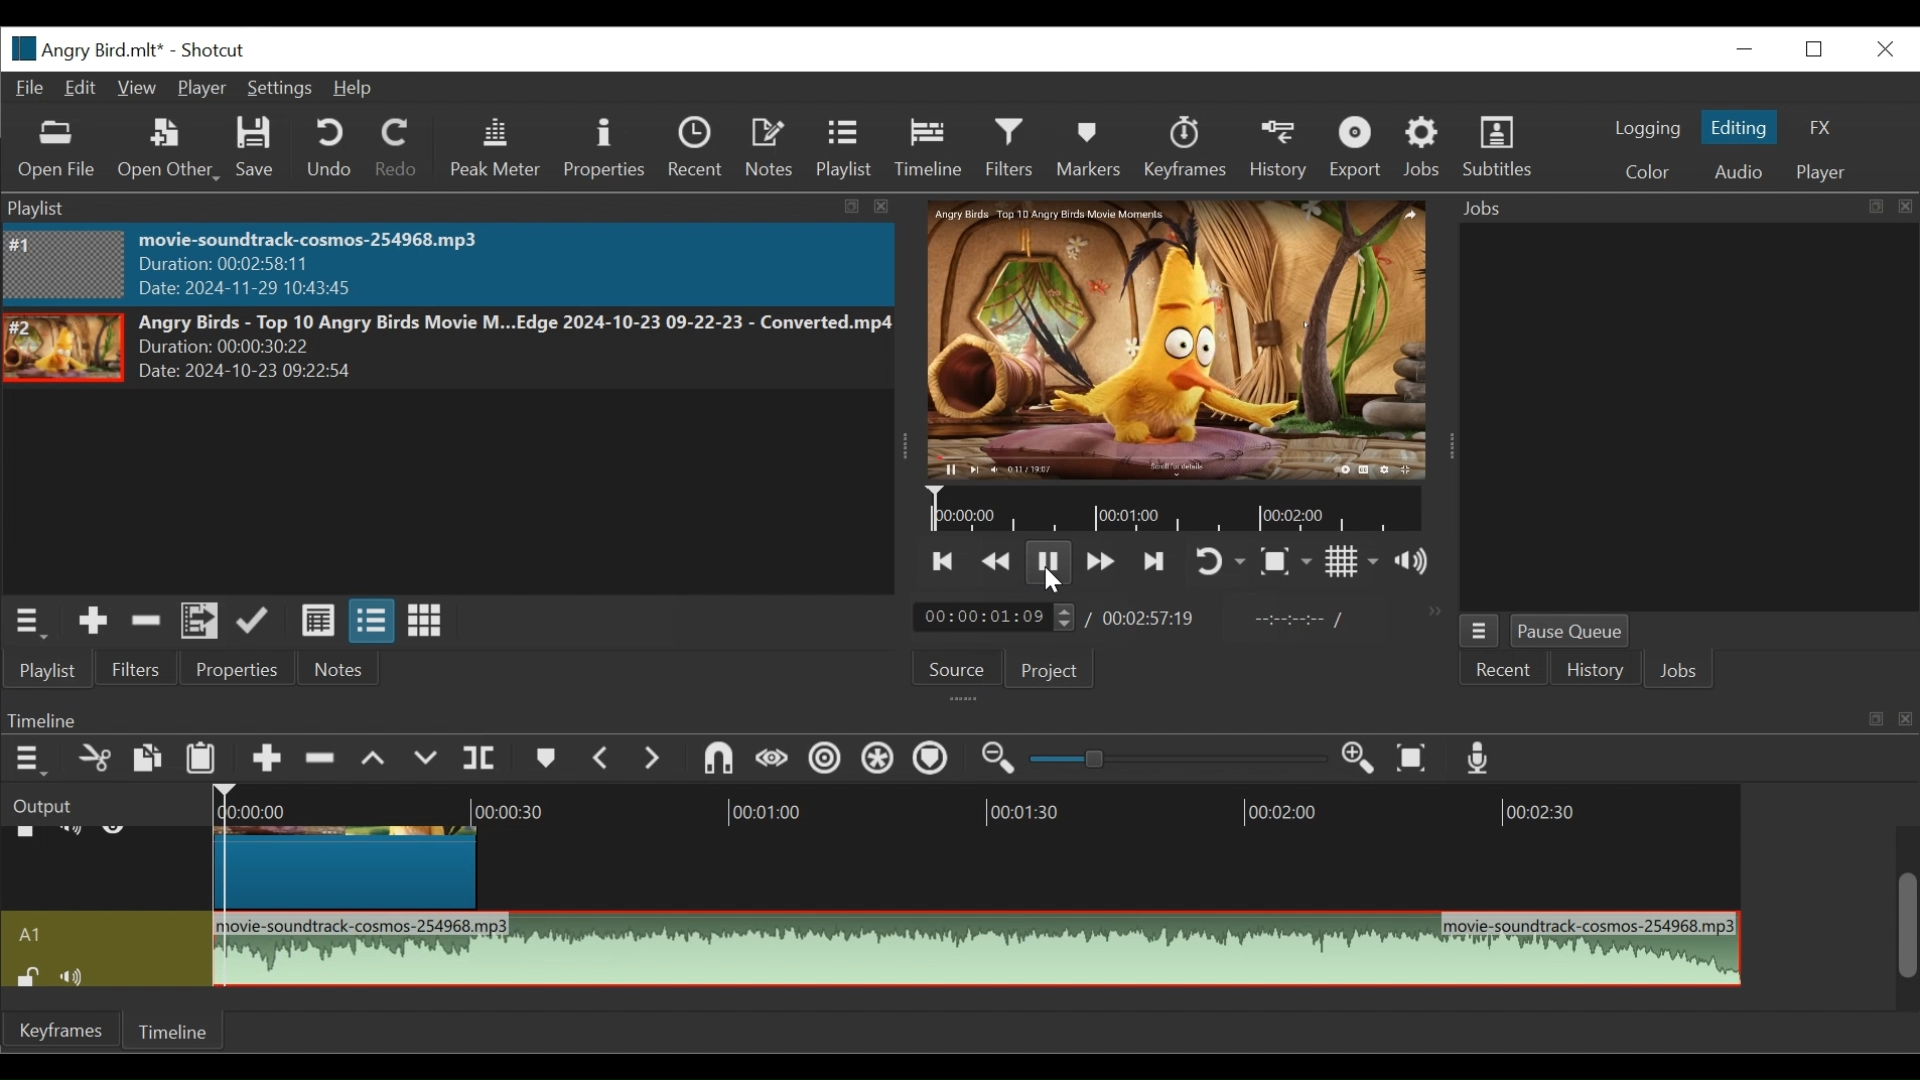 Image resolution: width=1920 pixels, height=1080 pixels. What do you see at coordinates (1047, 670) in the screenshot?
I see `Project` at bounding box center [1047, 670].